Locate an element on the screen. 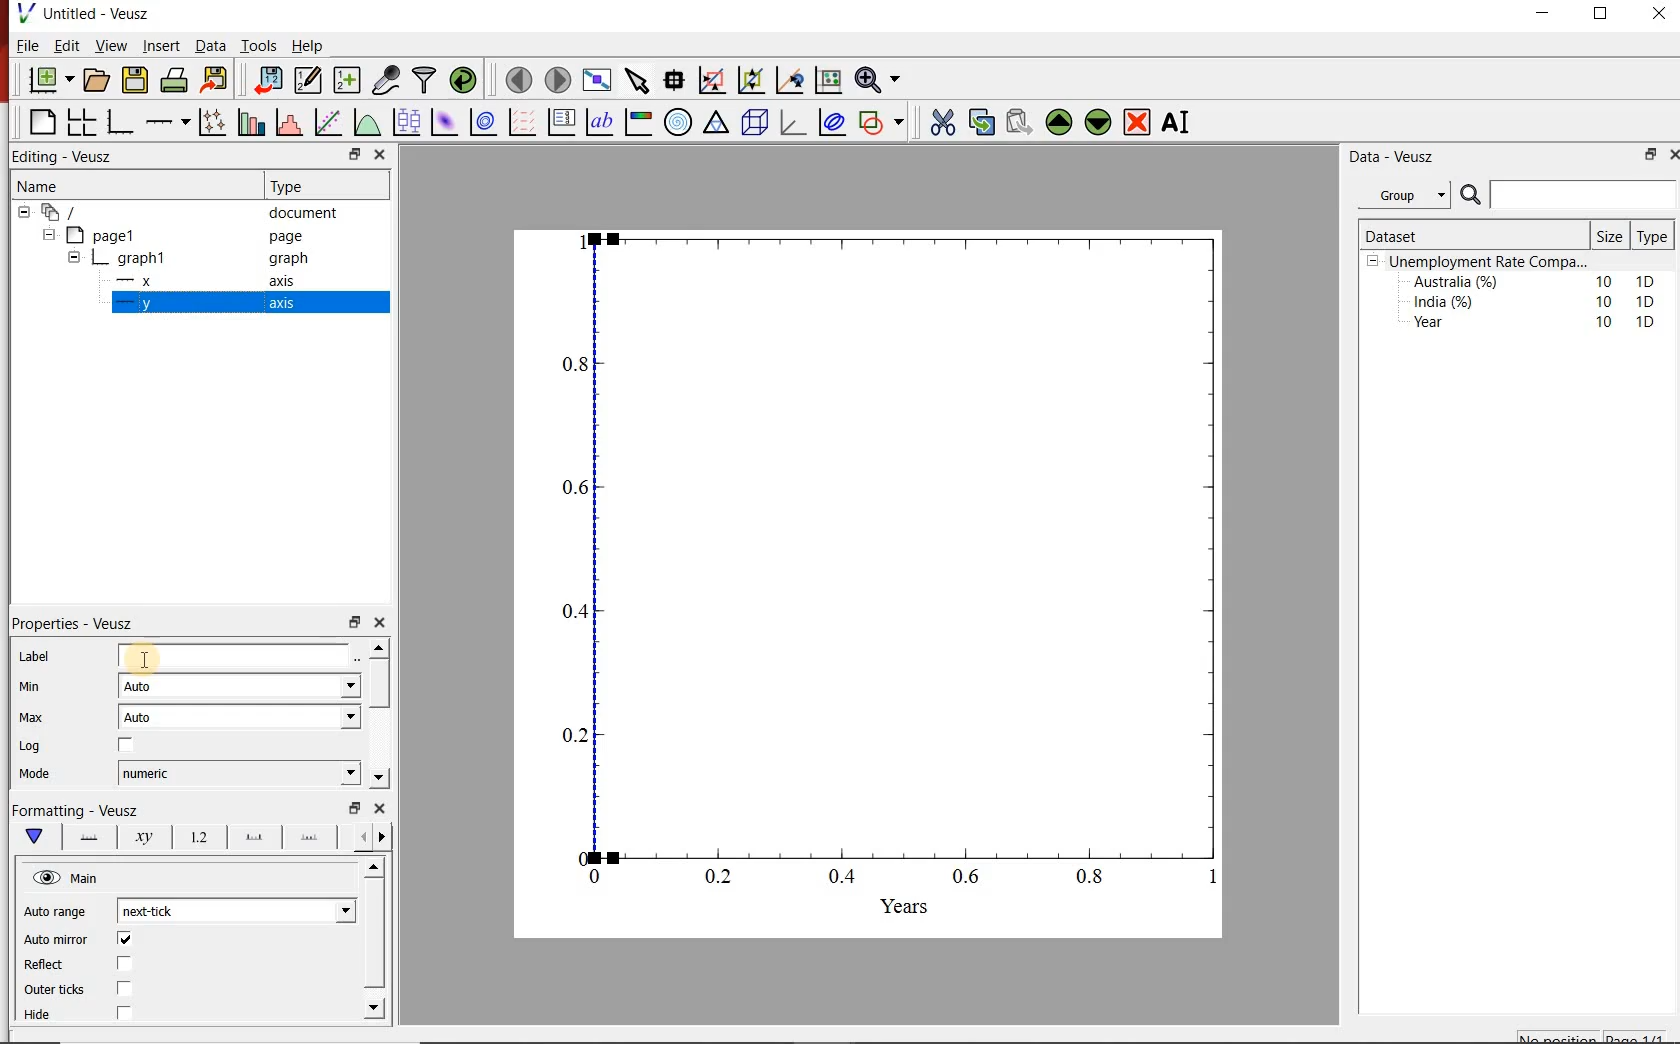 This screenshot has width=1680, height=1044. axis label is located at coordinates (143, 838).